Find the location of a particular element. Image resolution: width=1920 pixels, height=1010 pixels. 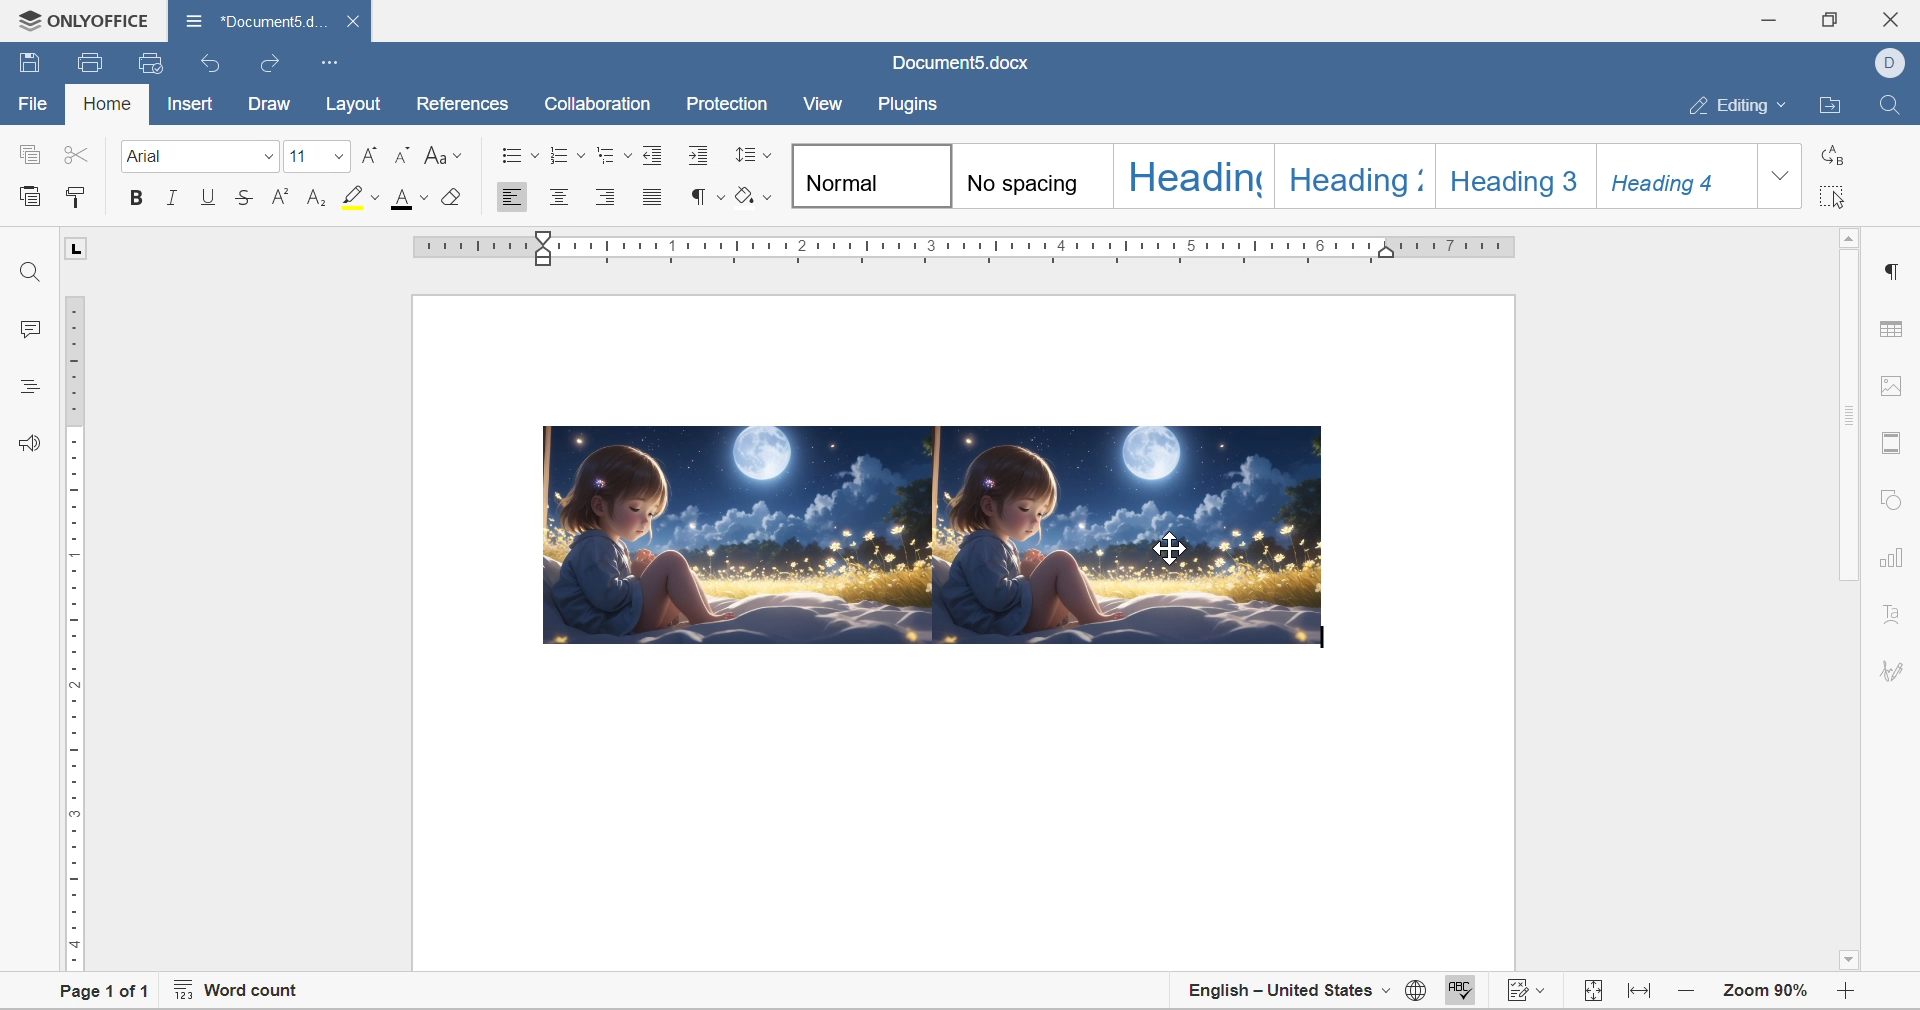

header and foot settings is located at coordinates (1893, 442).